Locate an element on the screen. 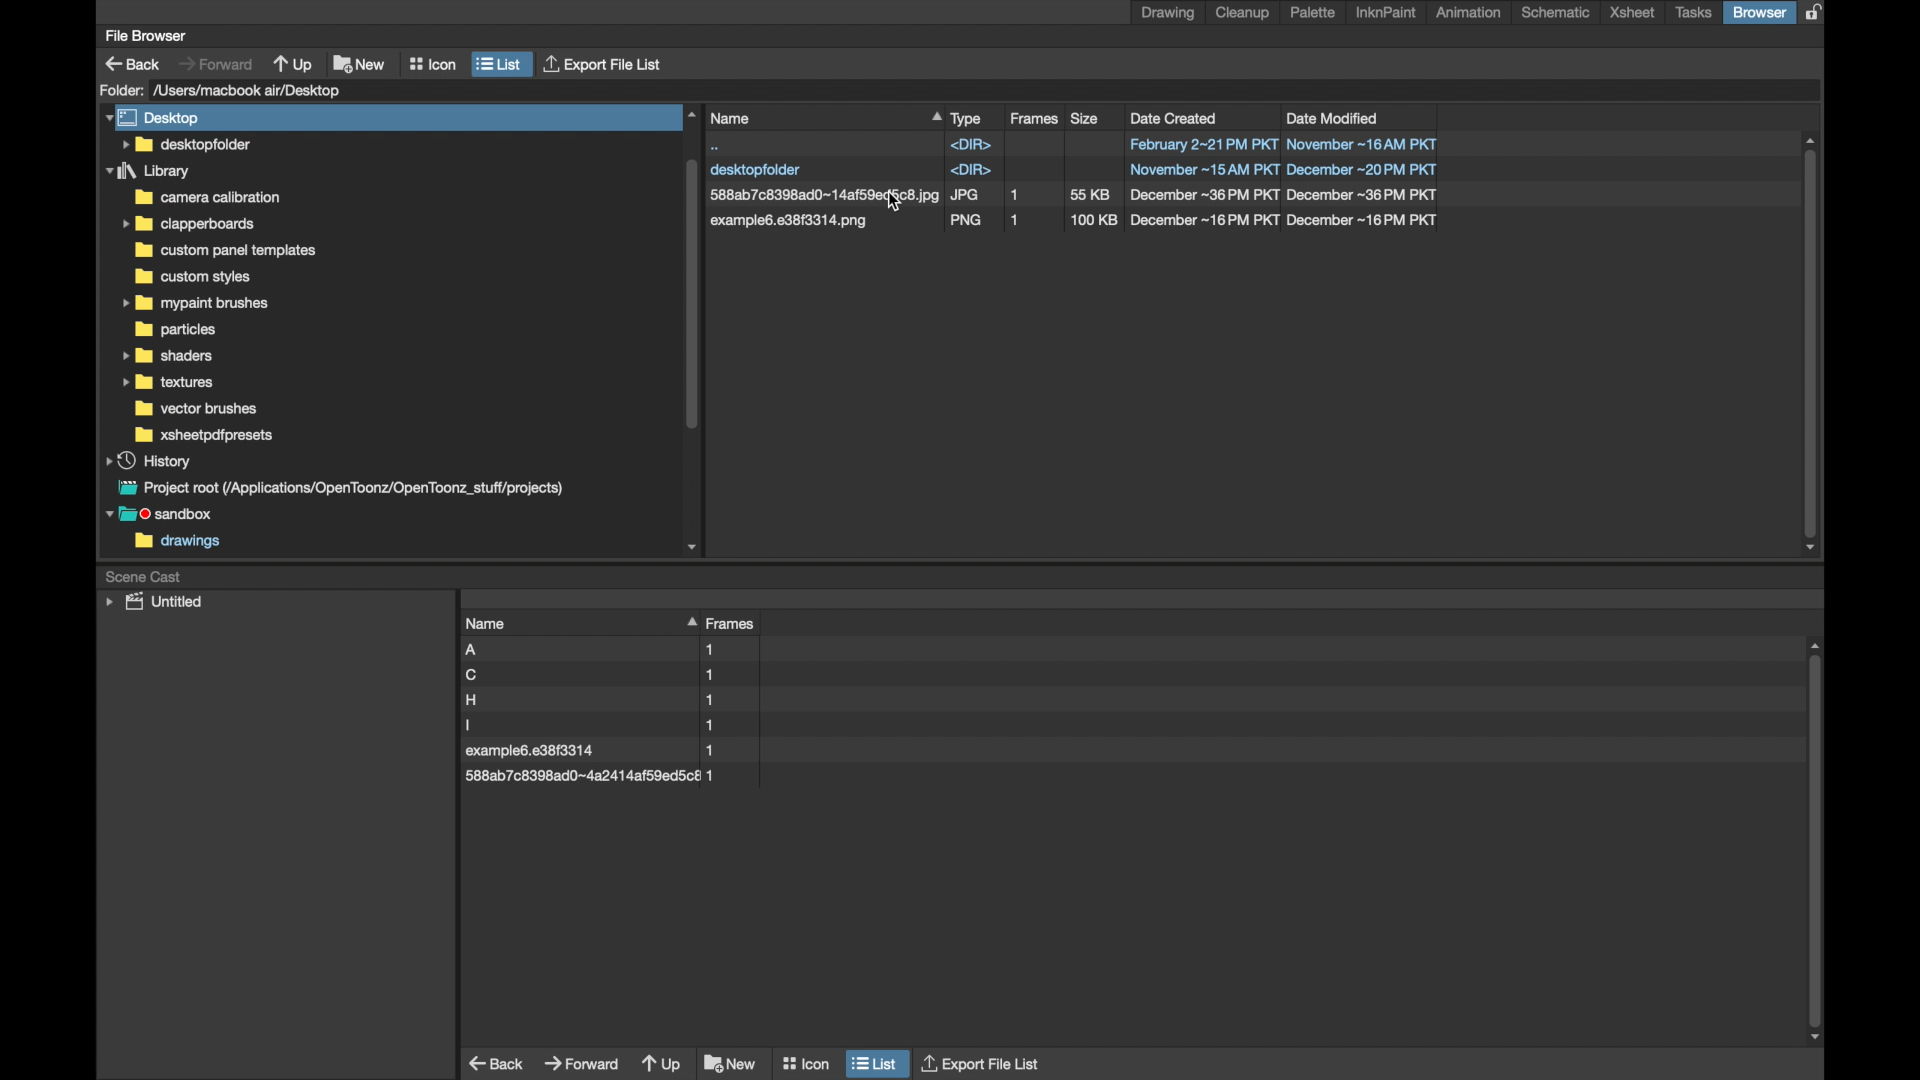 The width and height of the screenshot is (1920, 1080). type is located at coordinates (967, 118).